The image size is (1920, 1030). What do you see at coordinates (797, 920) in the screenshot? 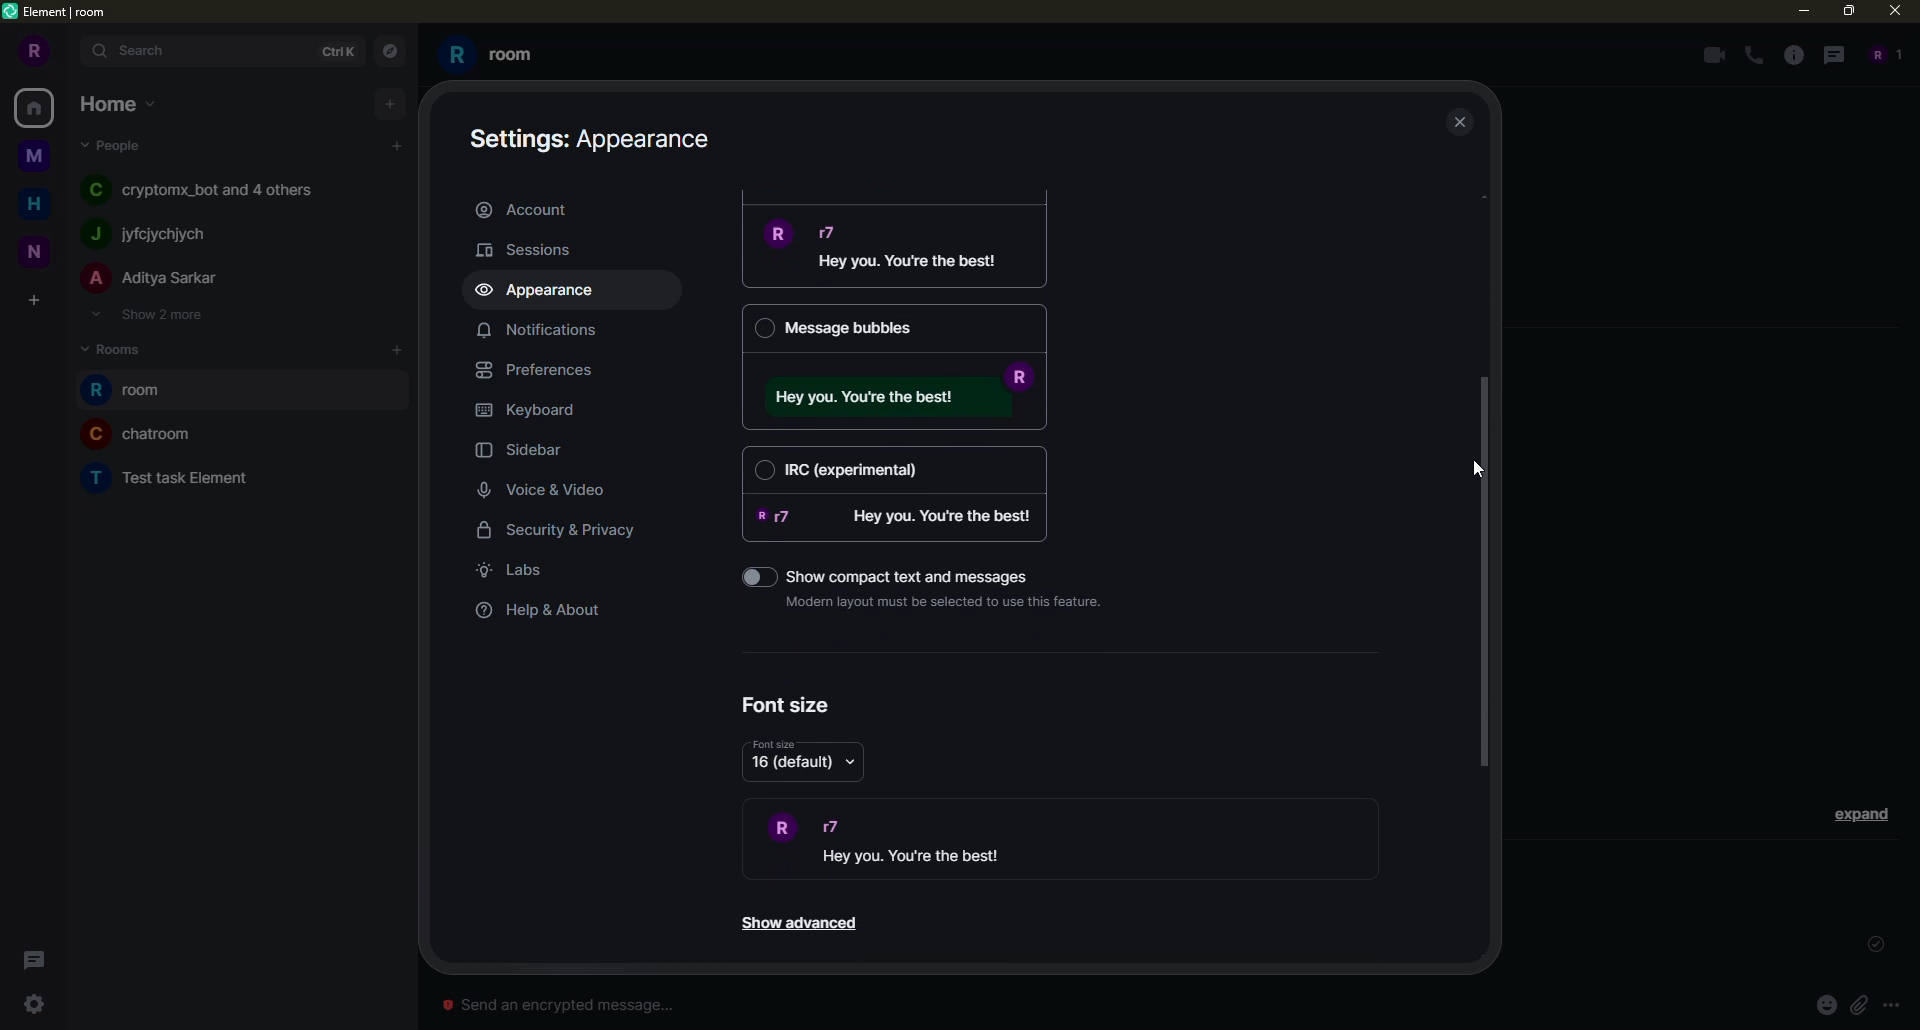
I see `show advanced` at bounding box center [797, 920].